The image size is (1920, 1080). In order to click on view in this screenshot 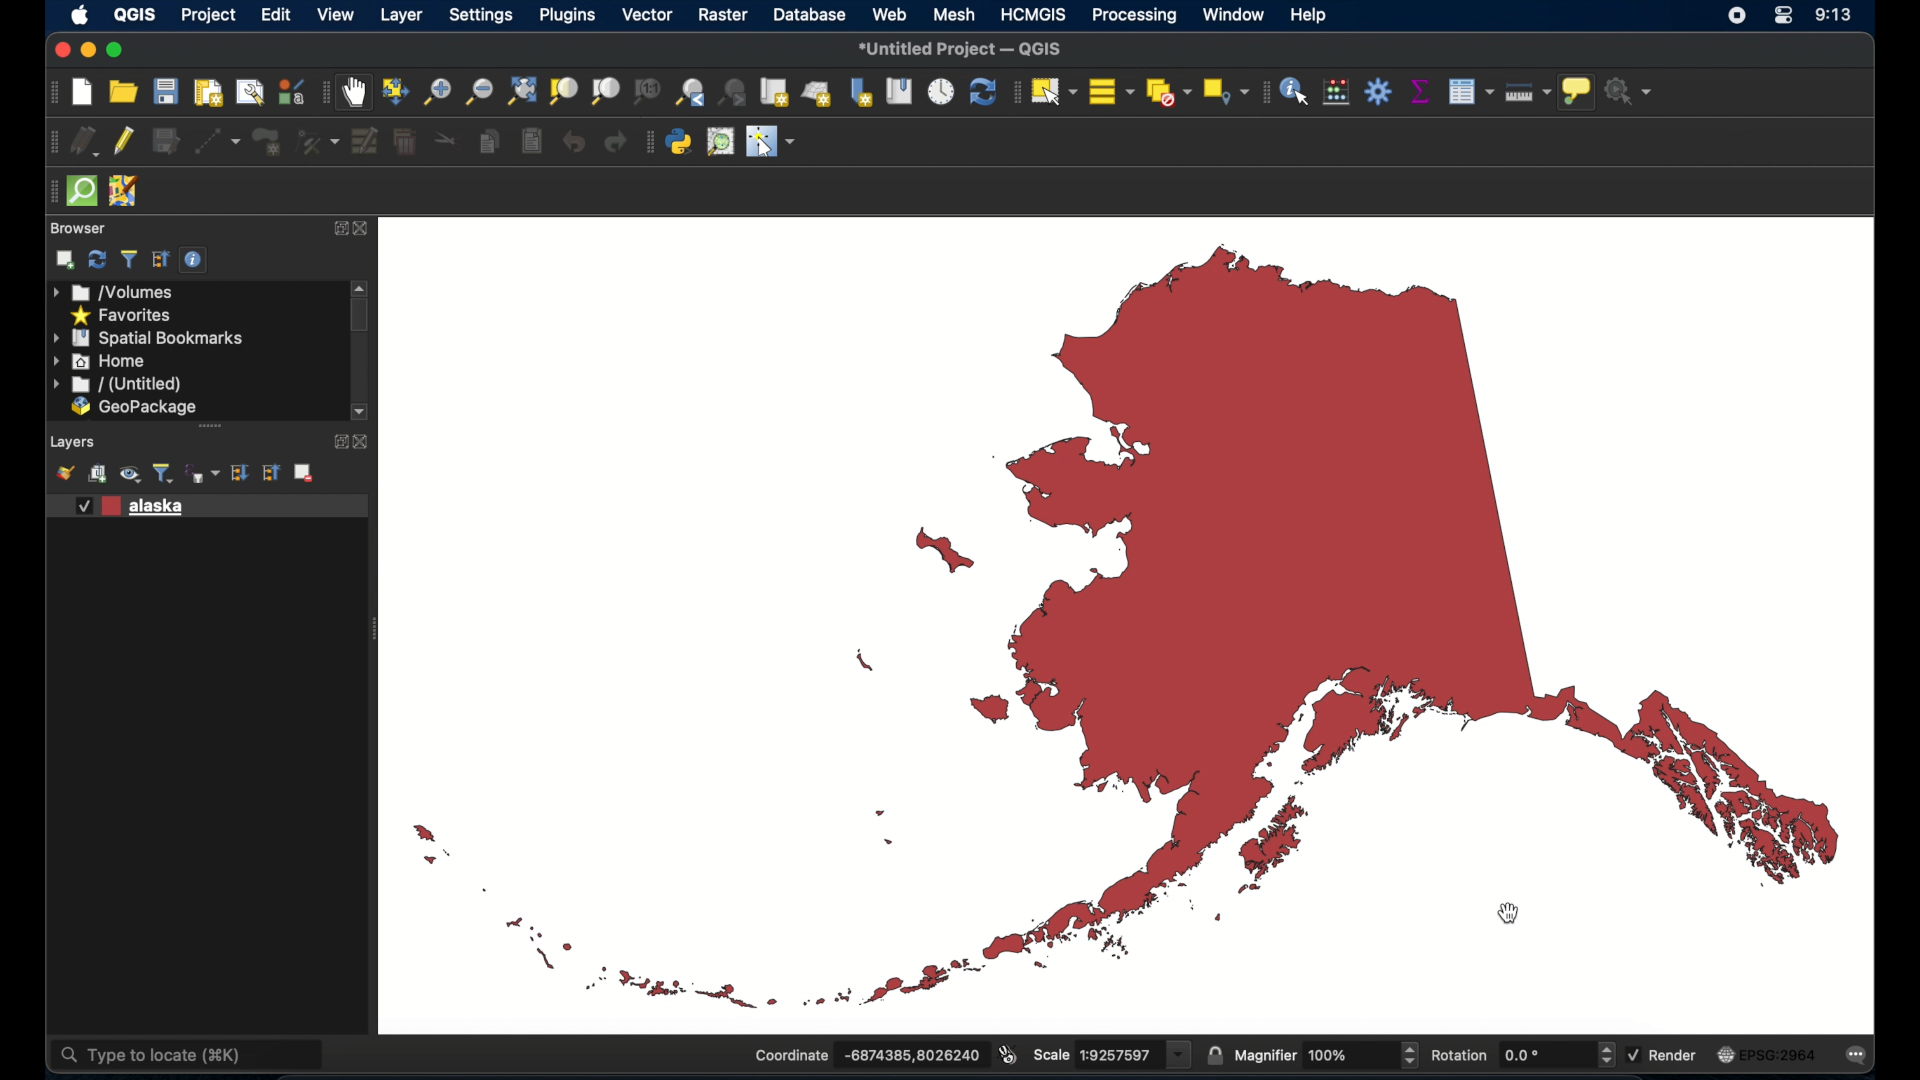, I will do `click(337, 14)`.